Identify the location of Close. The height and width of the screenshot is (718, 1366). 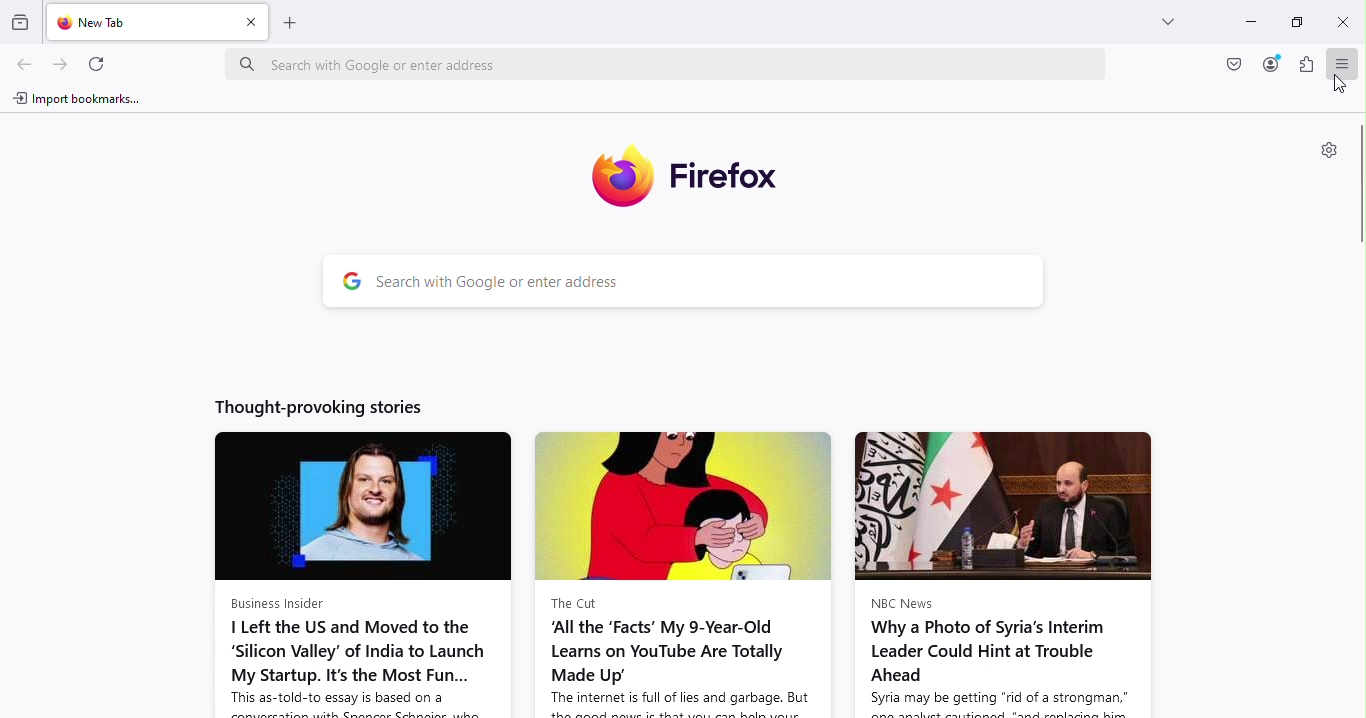
(1341, 20).